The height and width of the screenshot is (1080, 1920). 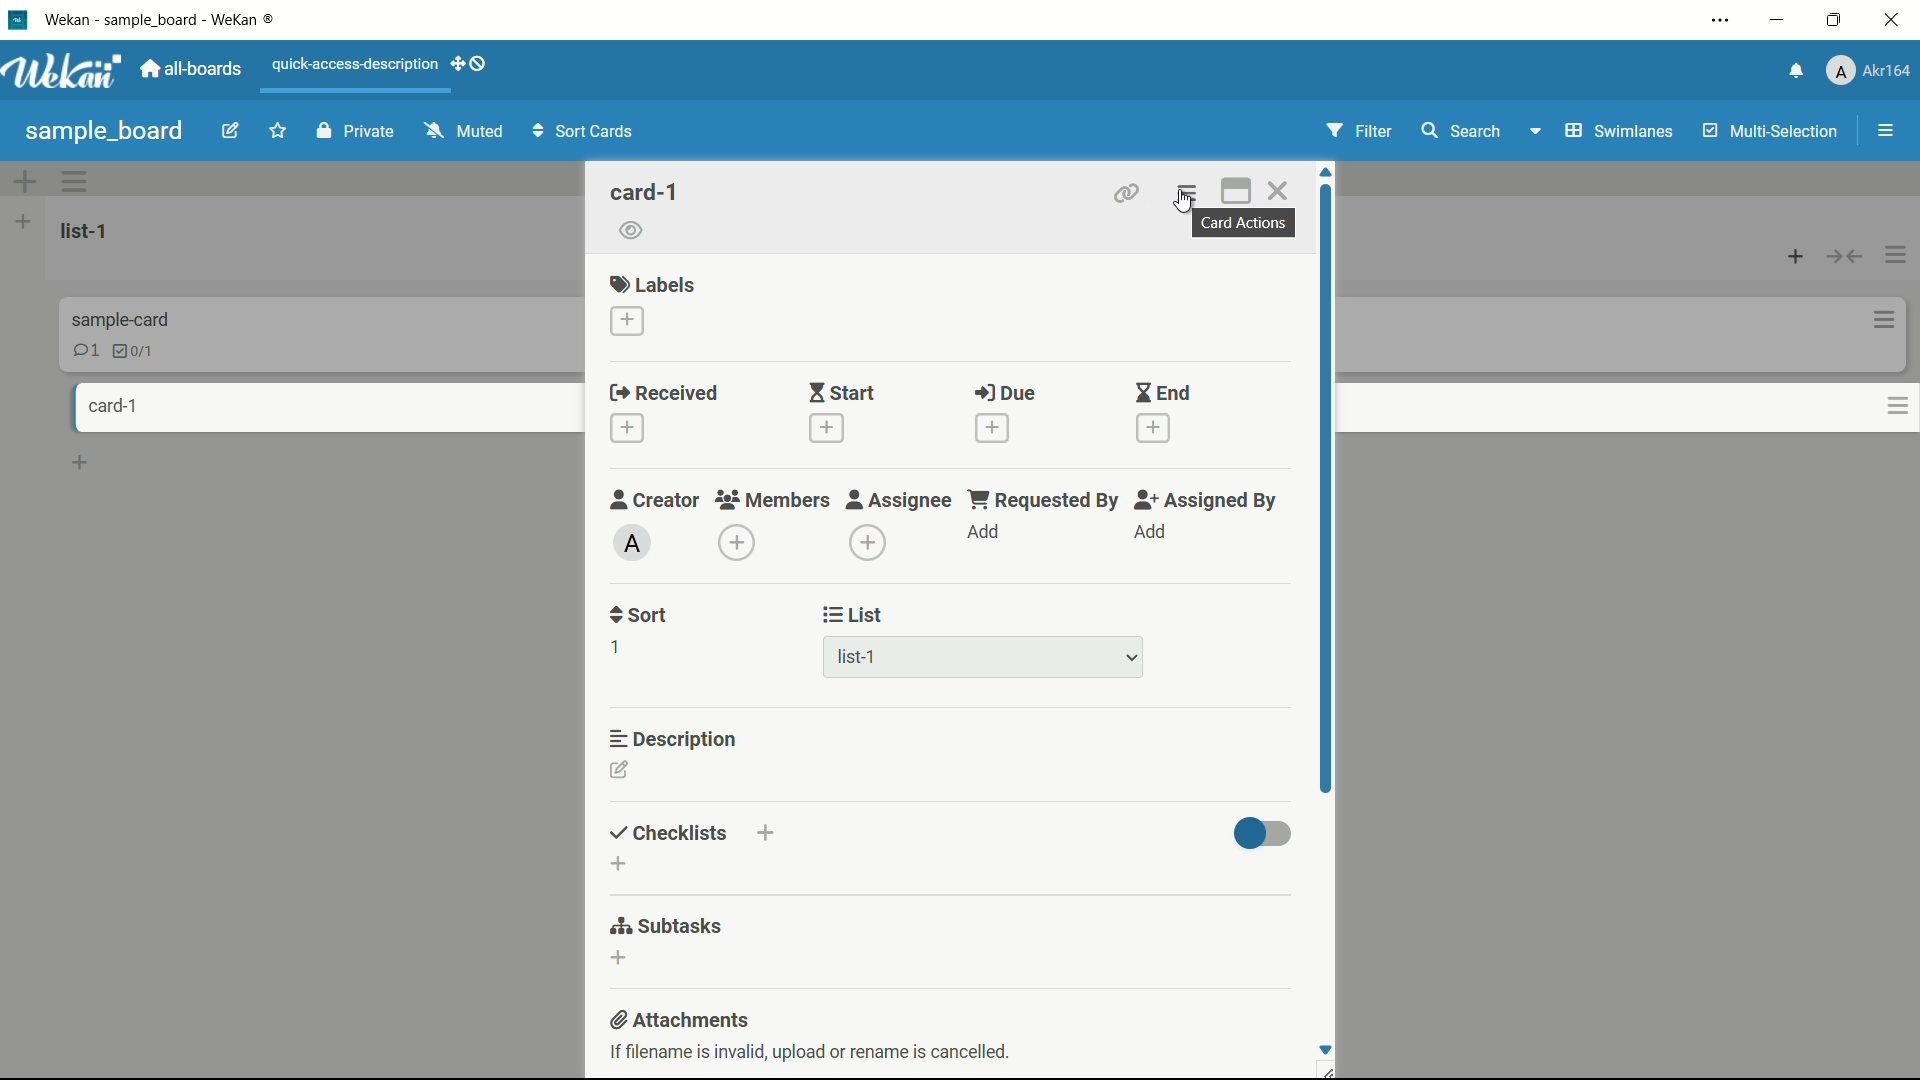 What do you see at coordinates (1151, 533) in the screenshot?
I see `add` at bounding box center [1151, 533].